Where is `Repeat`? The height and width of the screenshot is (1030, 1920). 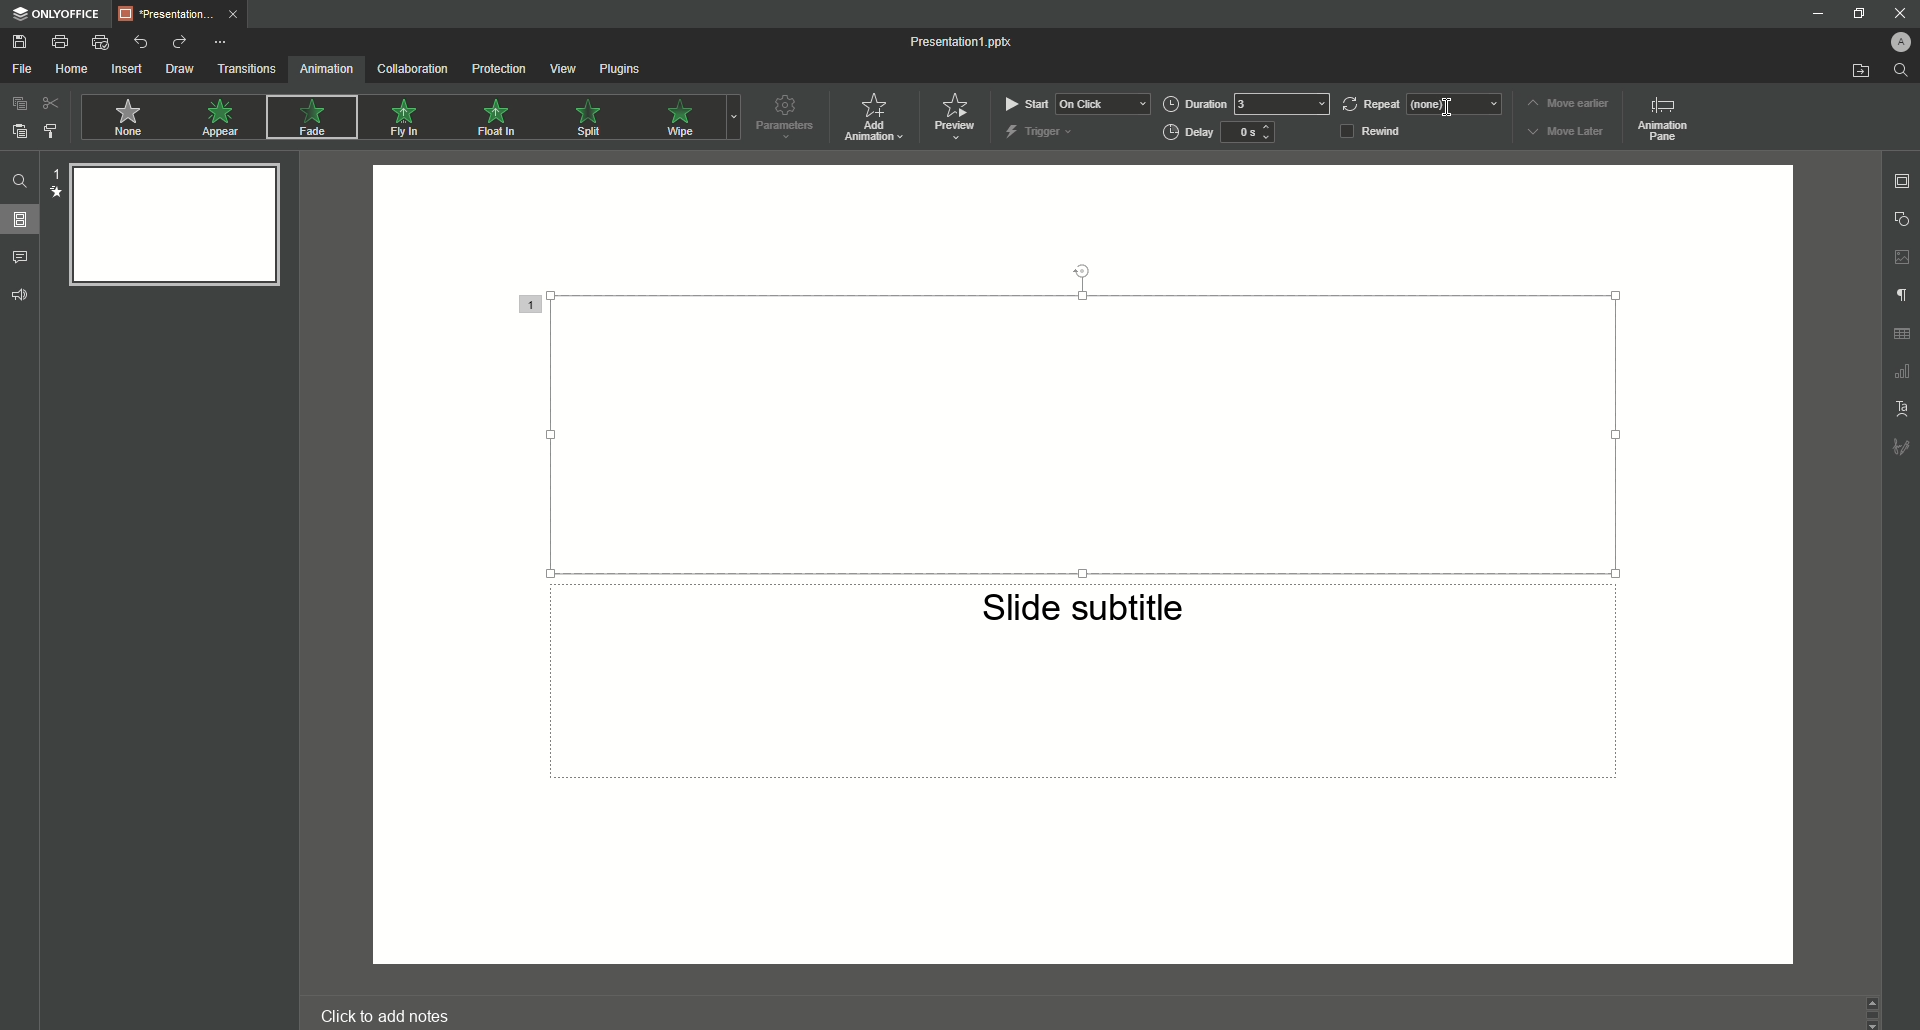
Repeat is located at coordinates (1420, 100).